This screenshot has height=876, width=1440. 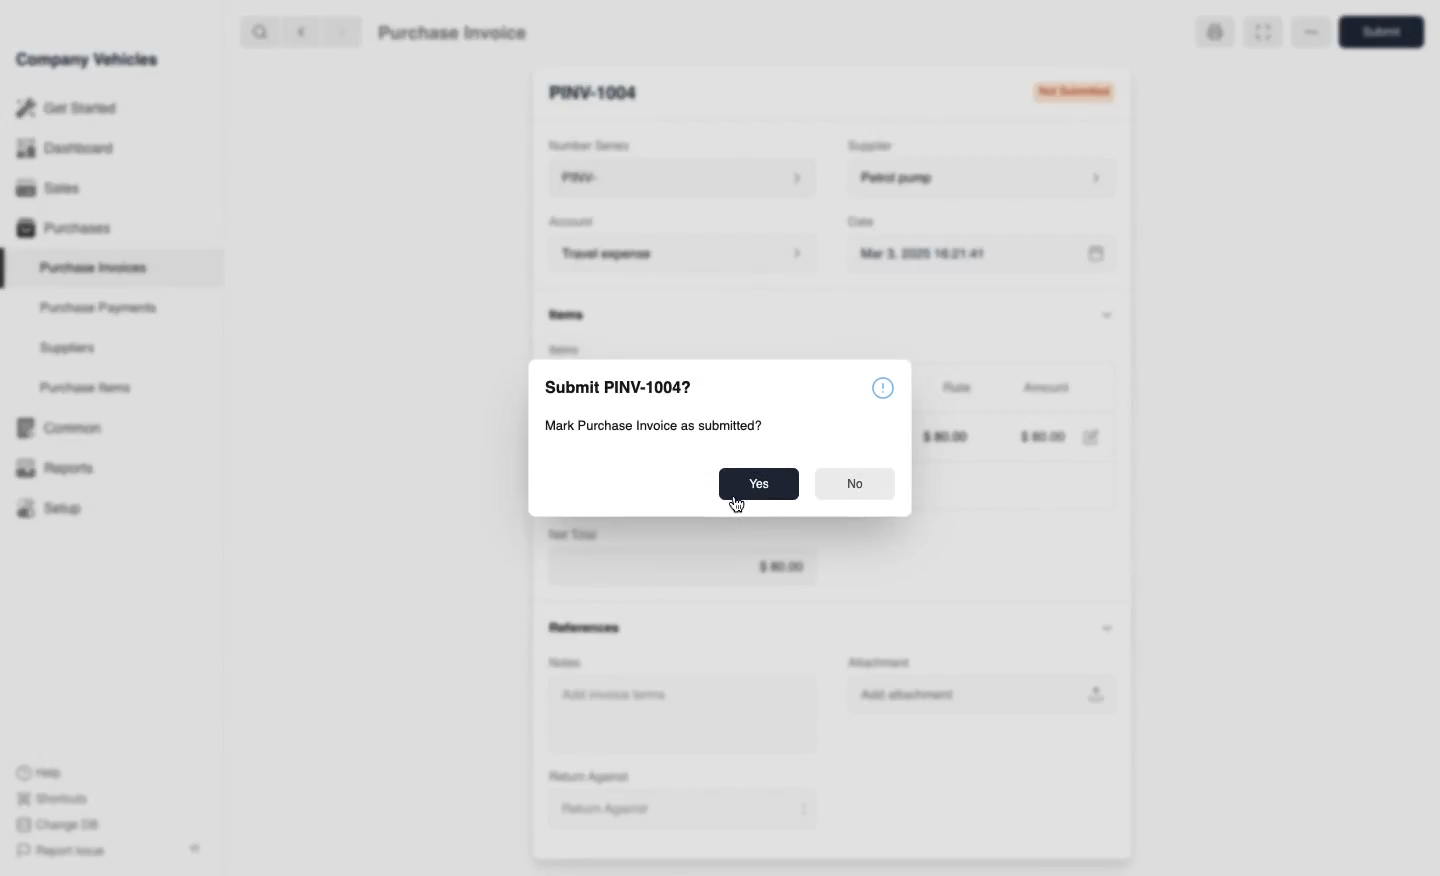 What do you see at coordinates (851, 484) in the screenshot?
I see `No` at bounding box center [851, 484].